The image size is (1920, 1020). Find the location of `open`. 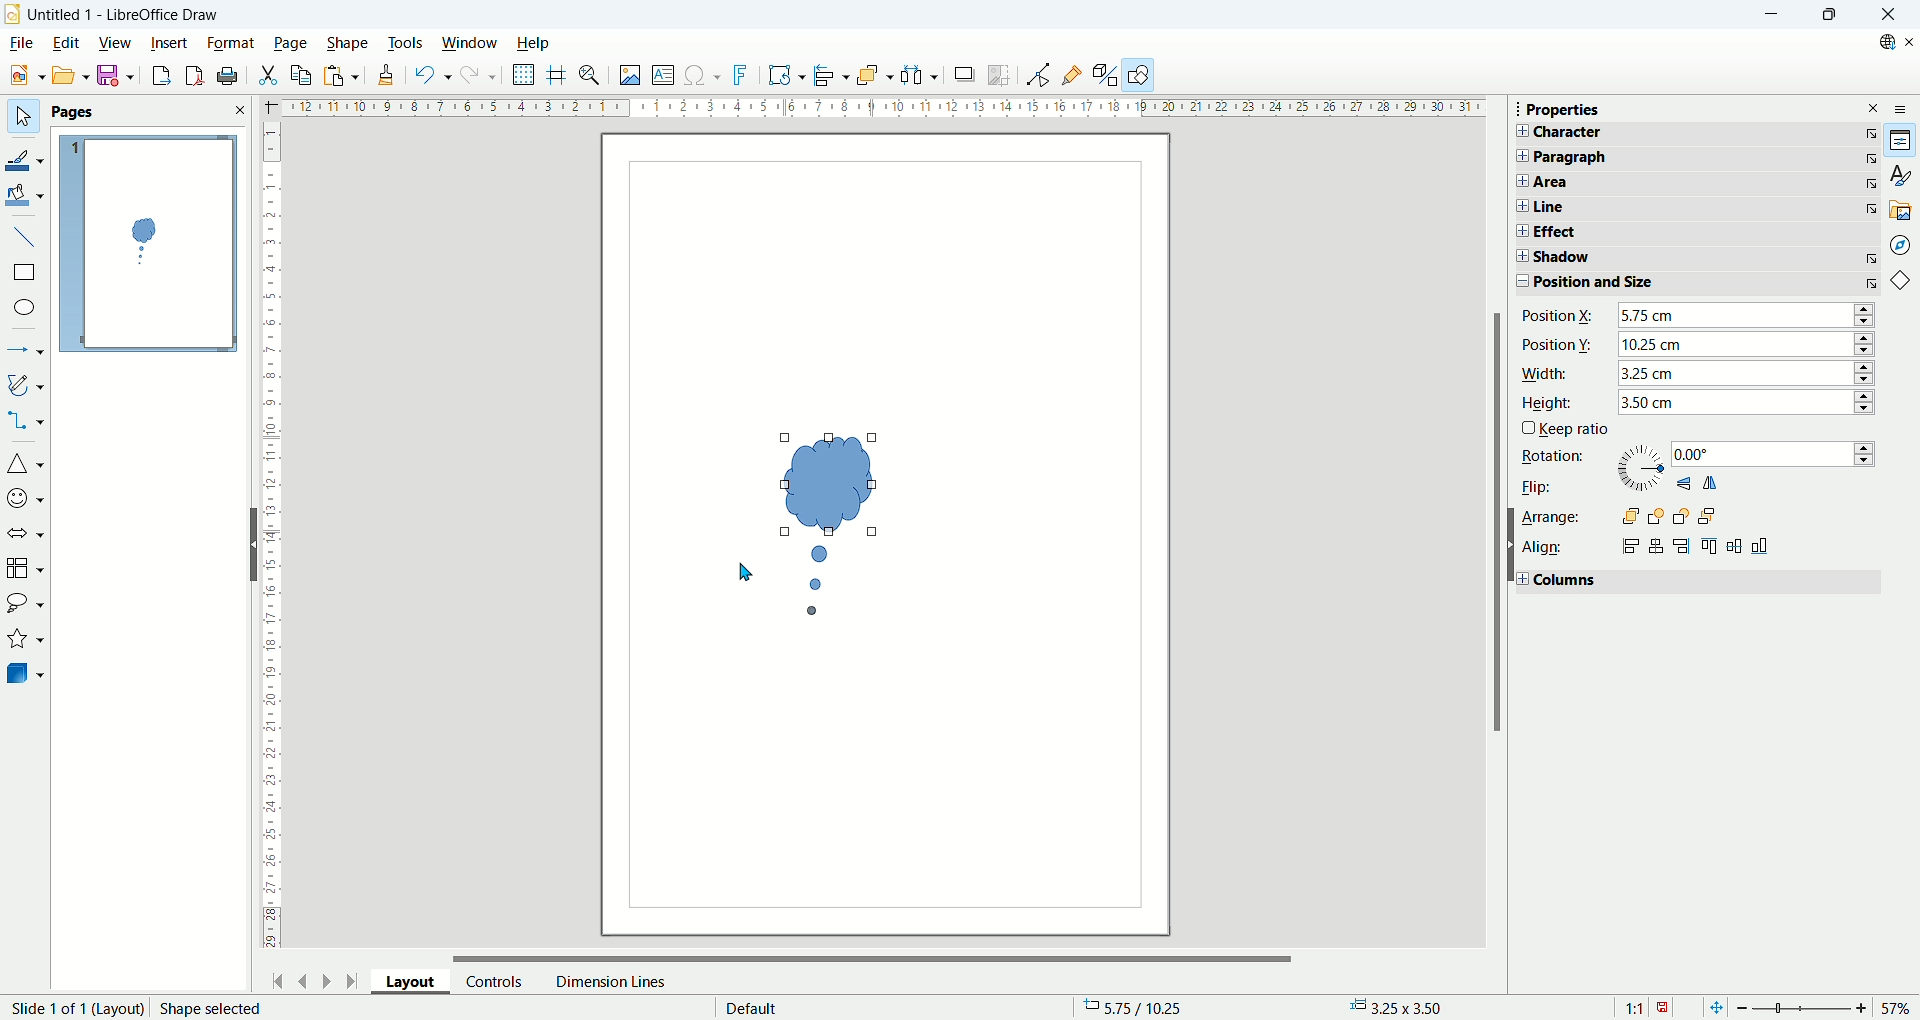

open is located at coordinates (68, 75).